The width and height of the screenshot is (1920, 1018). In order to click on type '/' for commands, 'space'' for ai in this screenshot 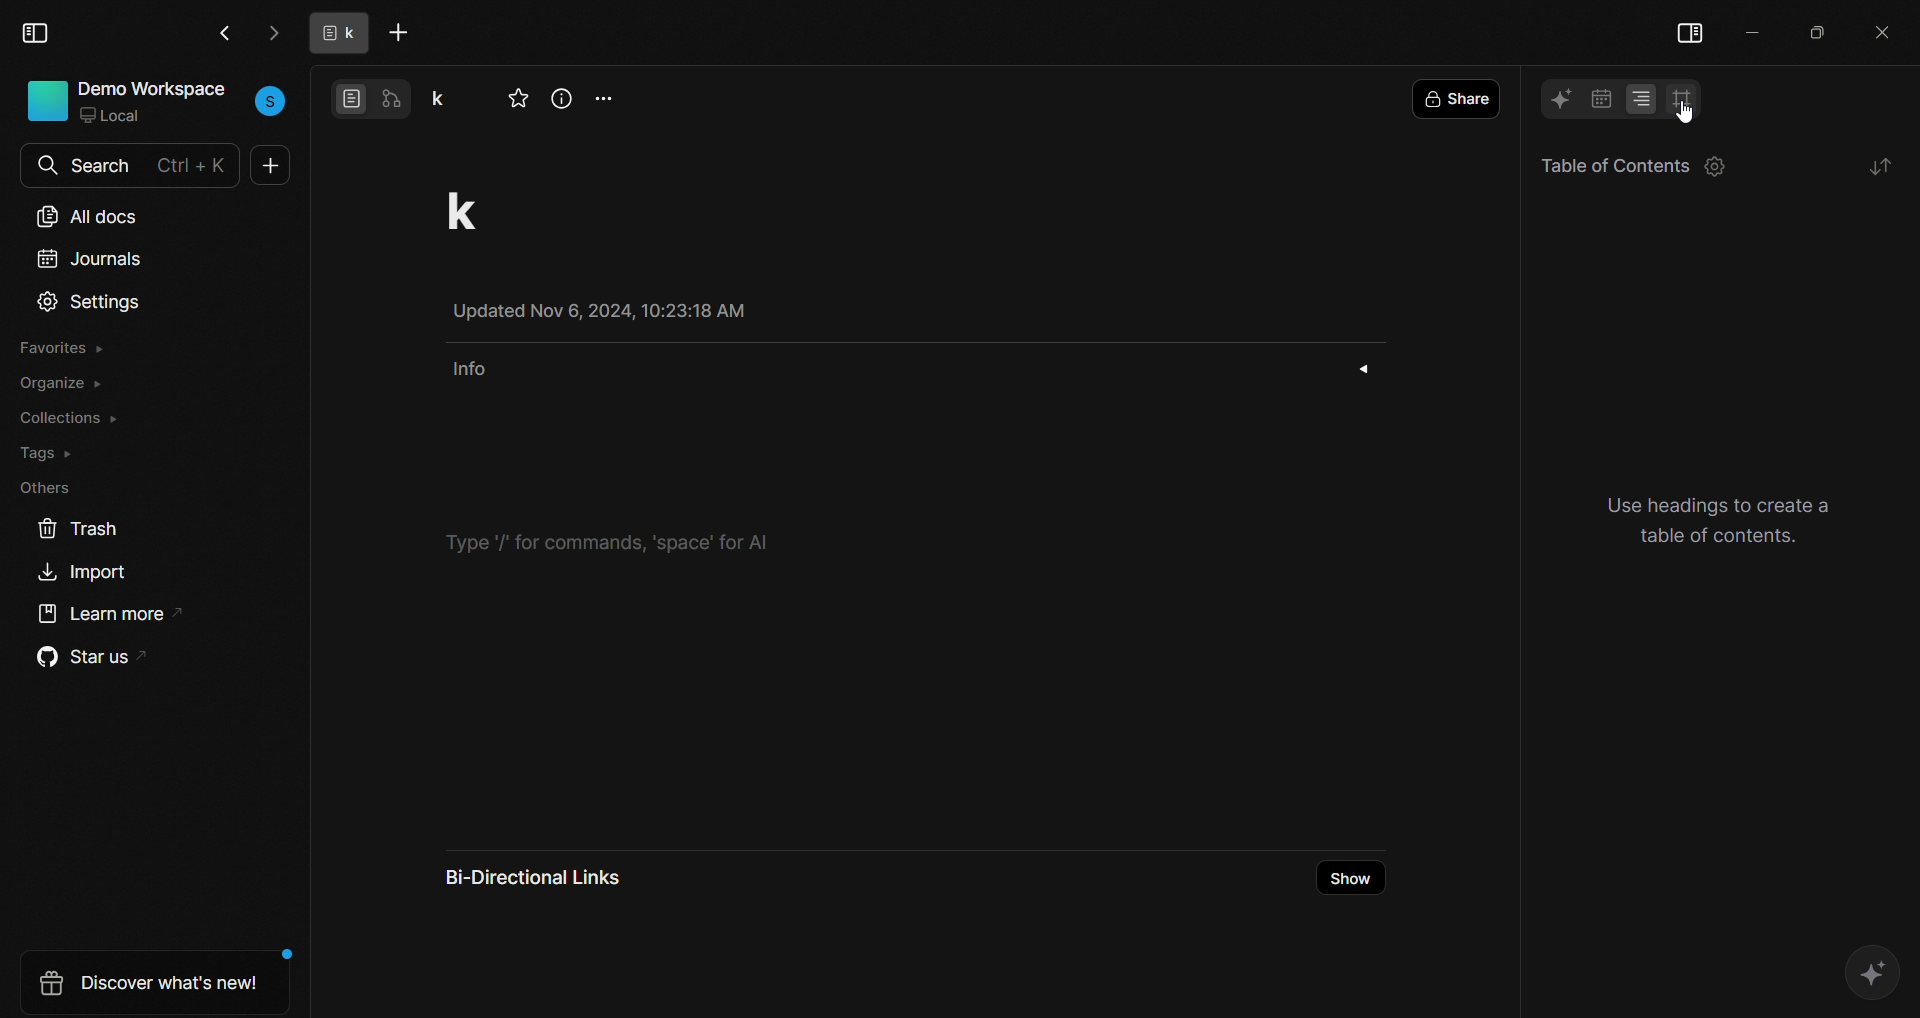, I will do `click(619, 540)`.